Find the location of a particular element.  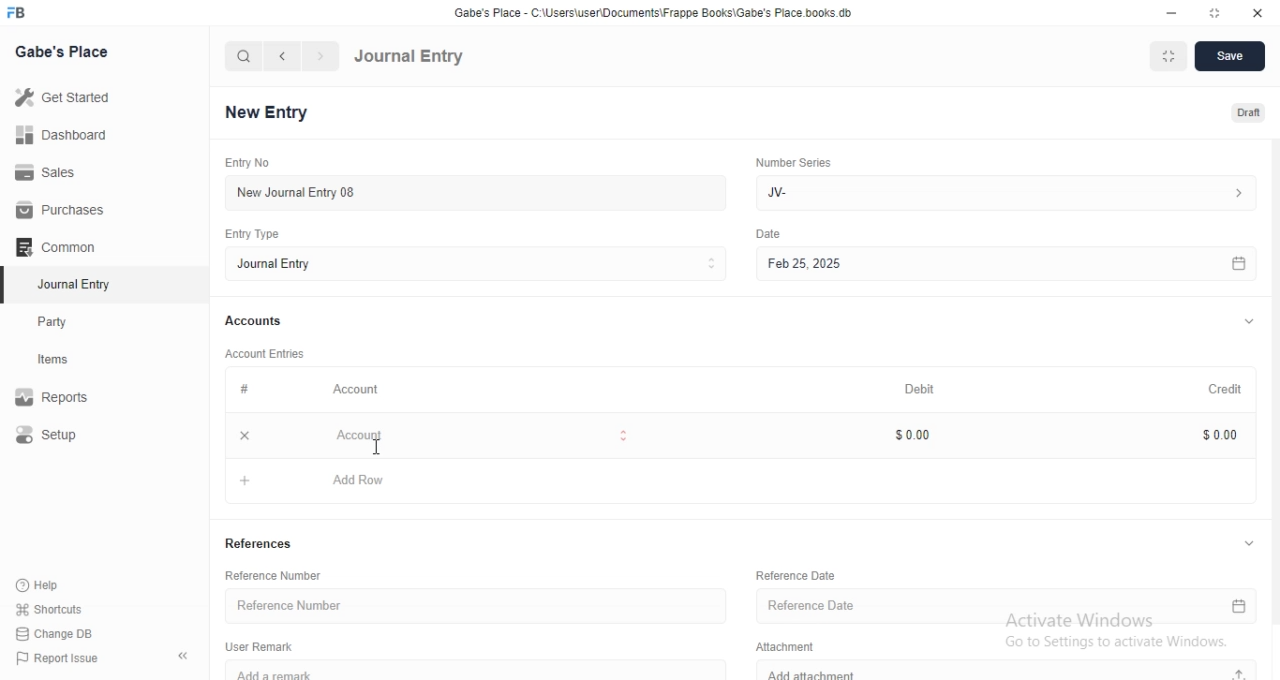

Entry No is located at coordinates (245, 161).